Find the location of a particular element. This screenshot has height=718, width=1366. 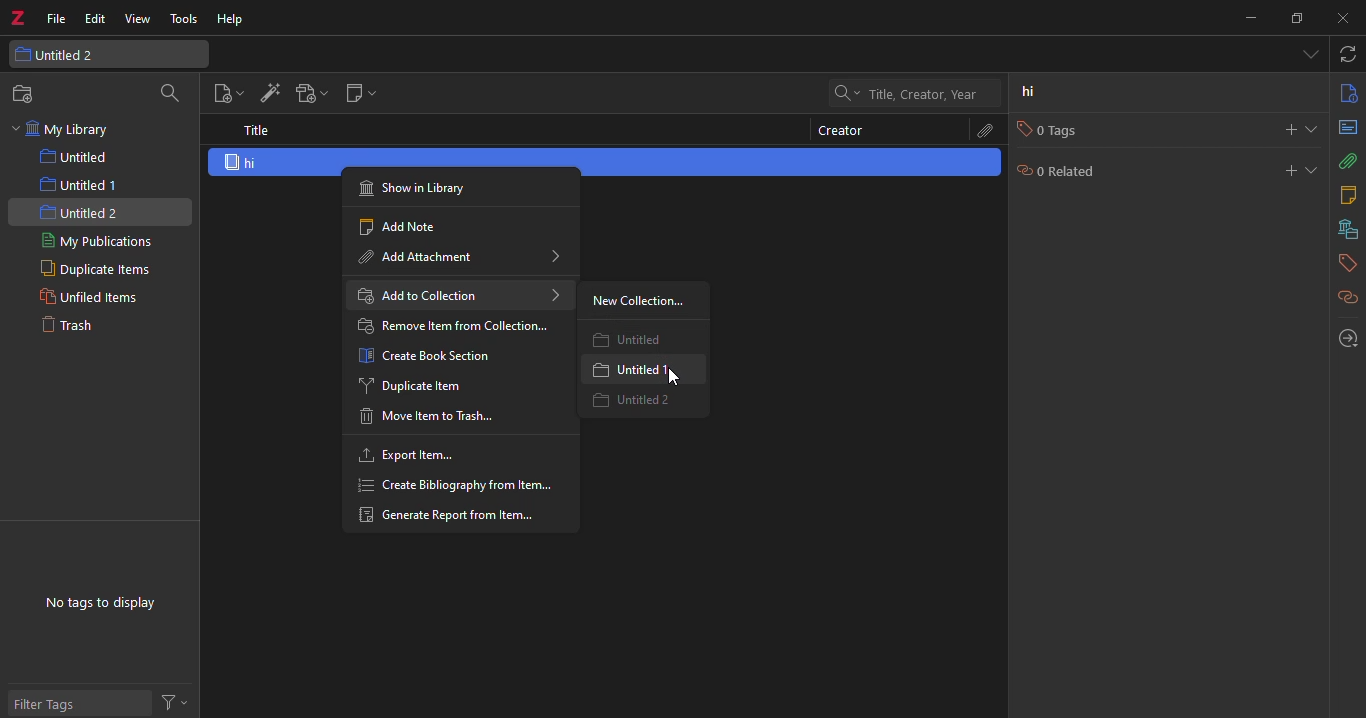

add item is located at coordinates (268, 94).